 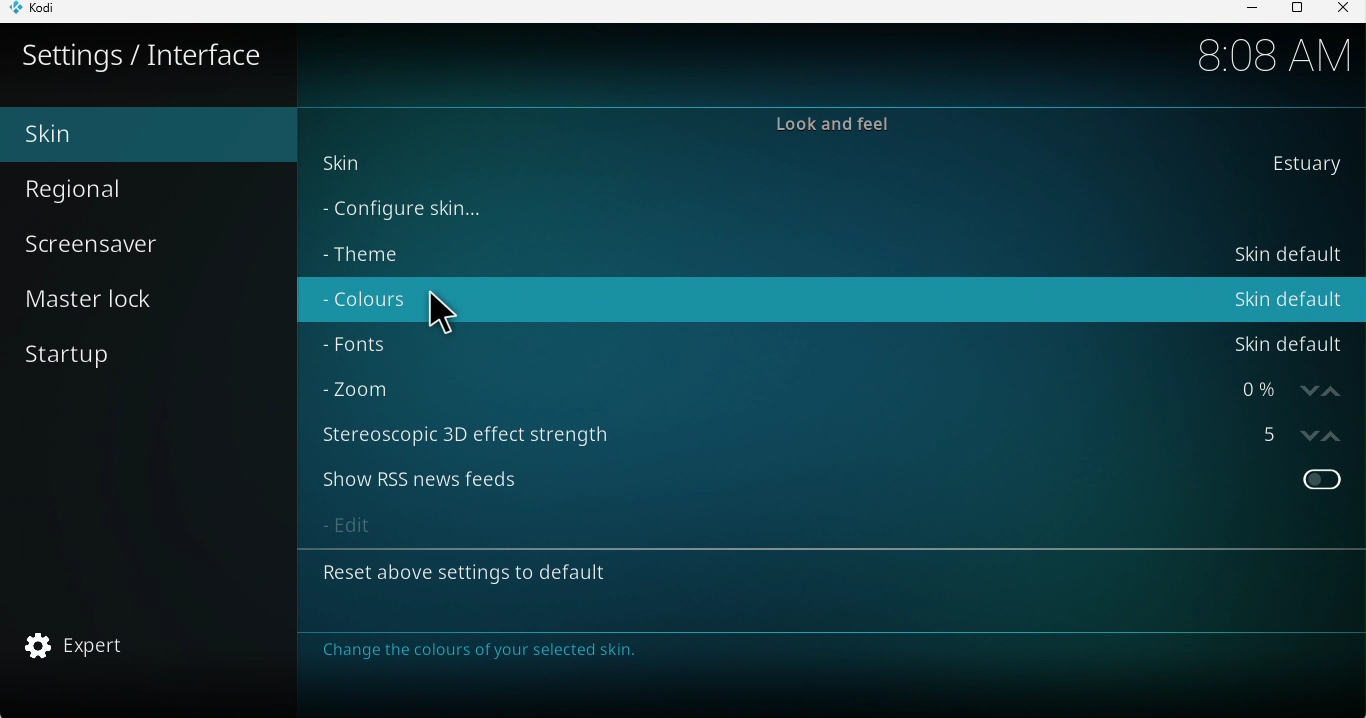 I want to click on Note, so click(x=503, y=651).